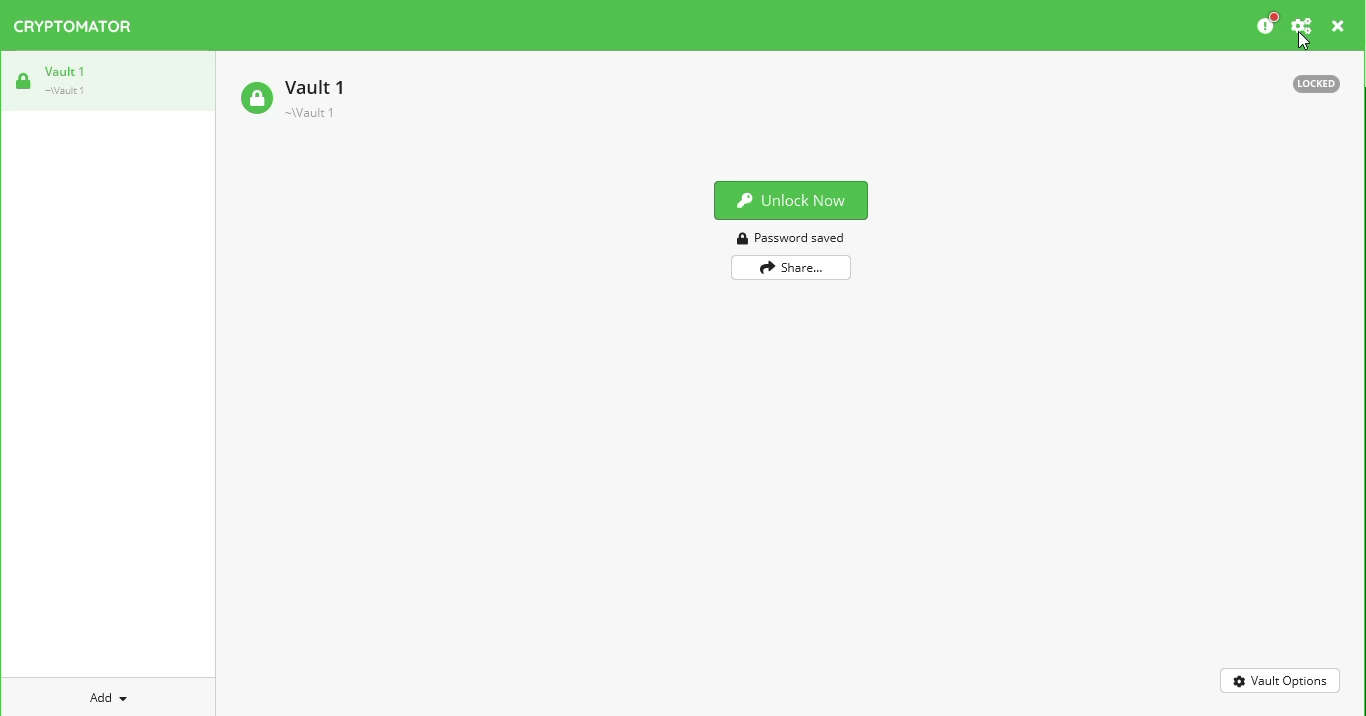 The height and width of the screenshot is (716, 1366). I want to click on please consider donating, so click(1266, 24).